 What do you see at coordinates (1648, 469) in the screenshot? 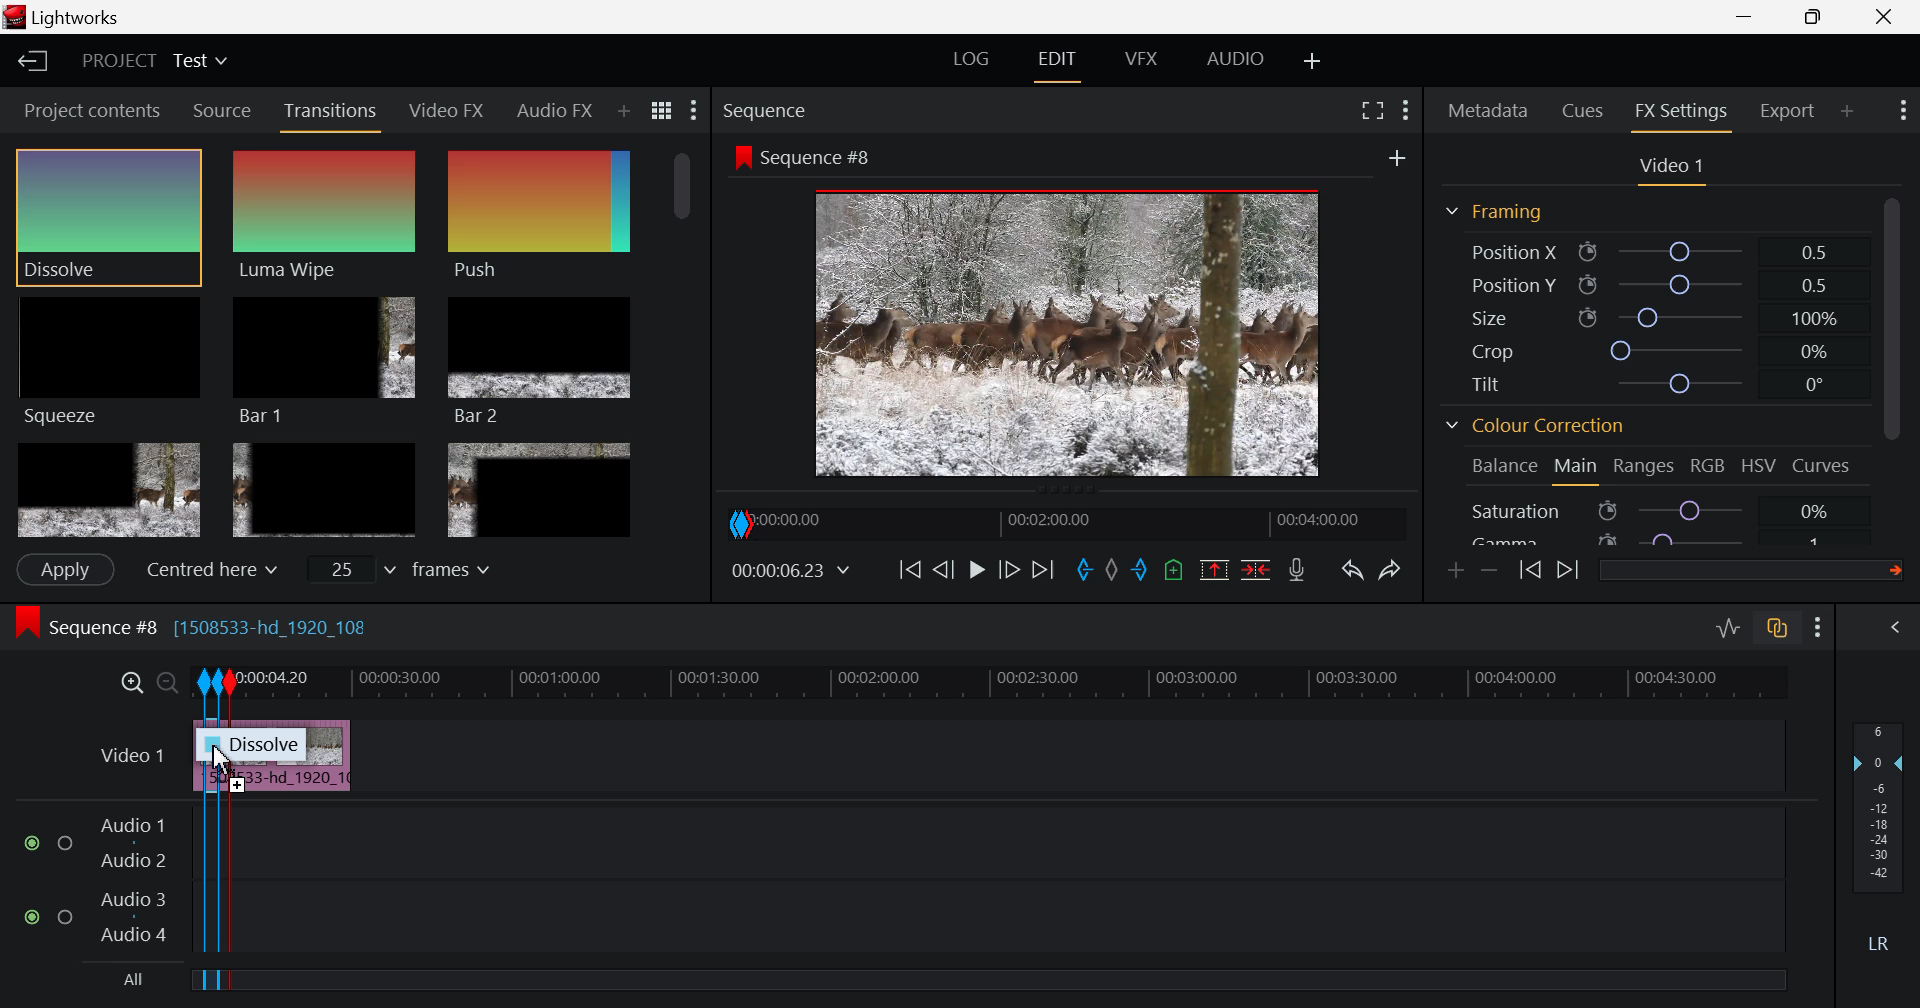
I see `Ranges` at bounding box center [1648, 469].